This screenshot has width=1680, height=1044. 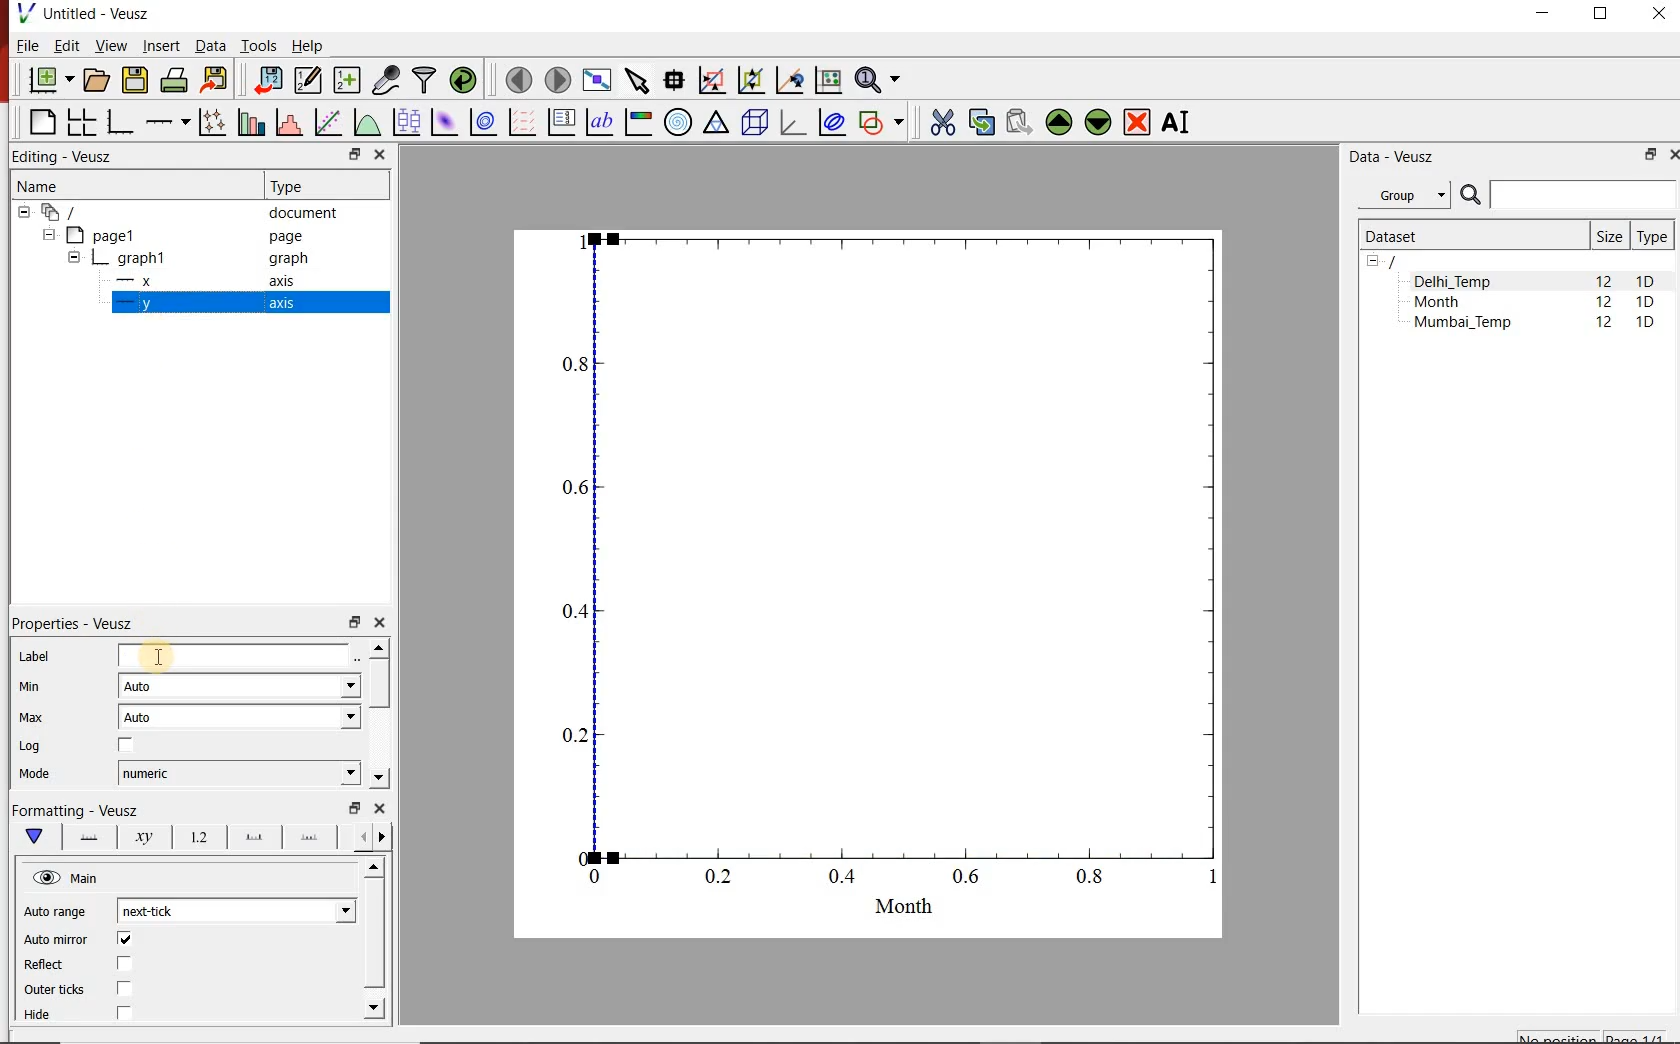 What do you see at coordinates (1603, 280) in the screenshot?
I see `12` at bounding box center [1603, 280].